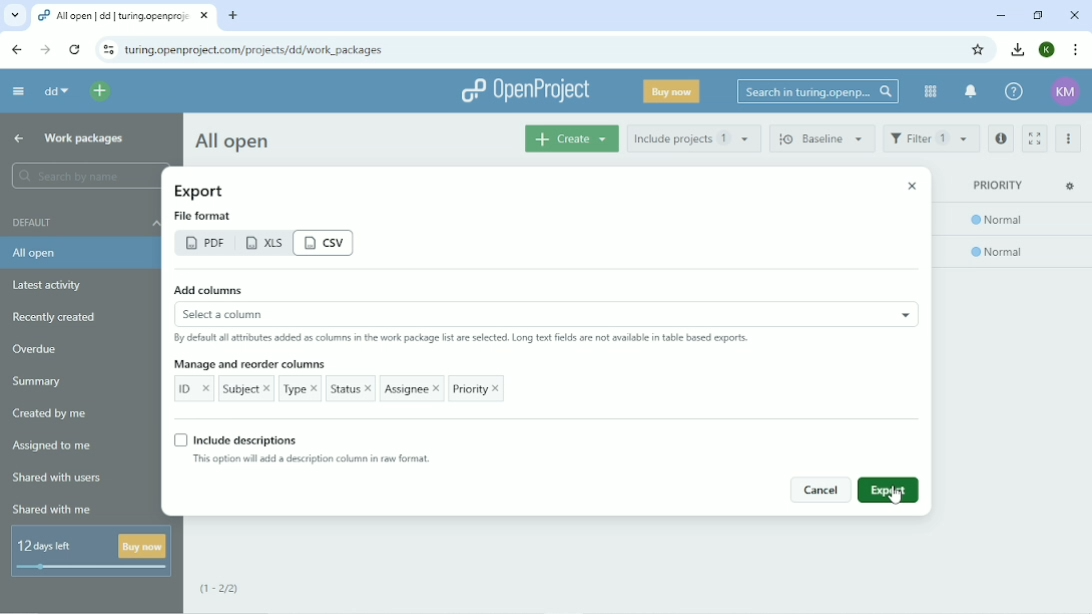  Describe the element at coordinates (1018, 49) in the screenshot. I see `Downloads` at that location.